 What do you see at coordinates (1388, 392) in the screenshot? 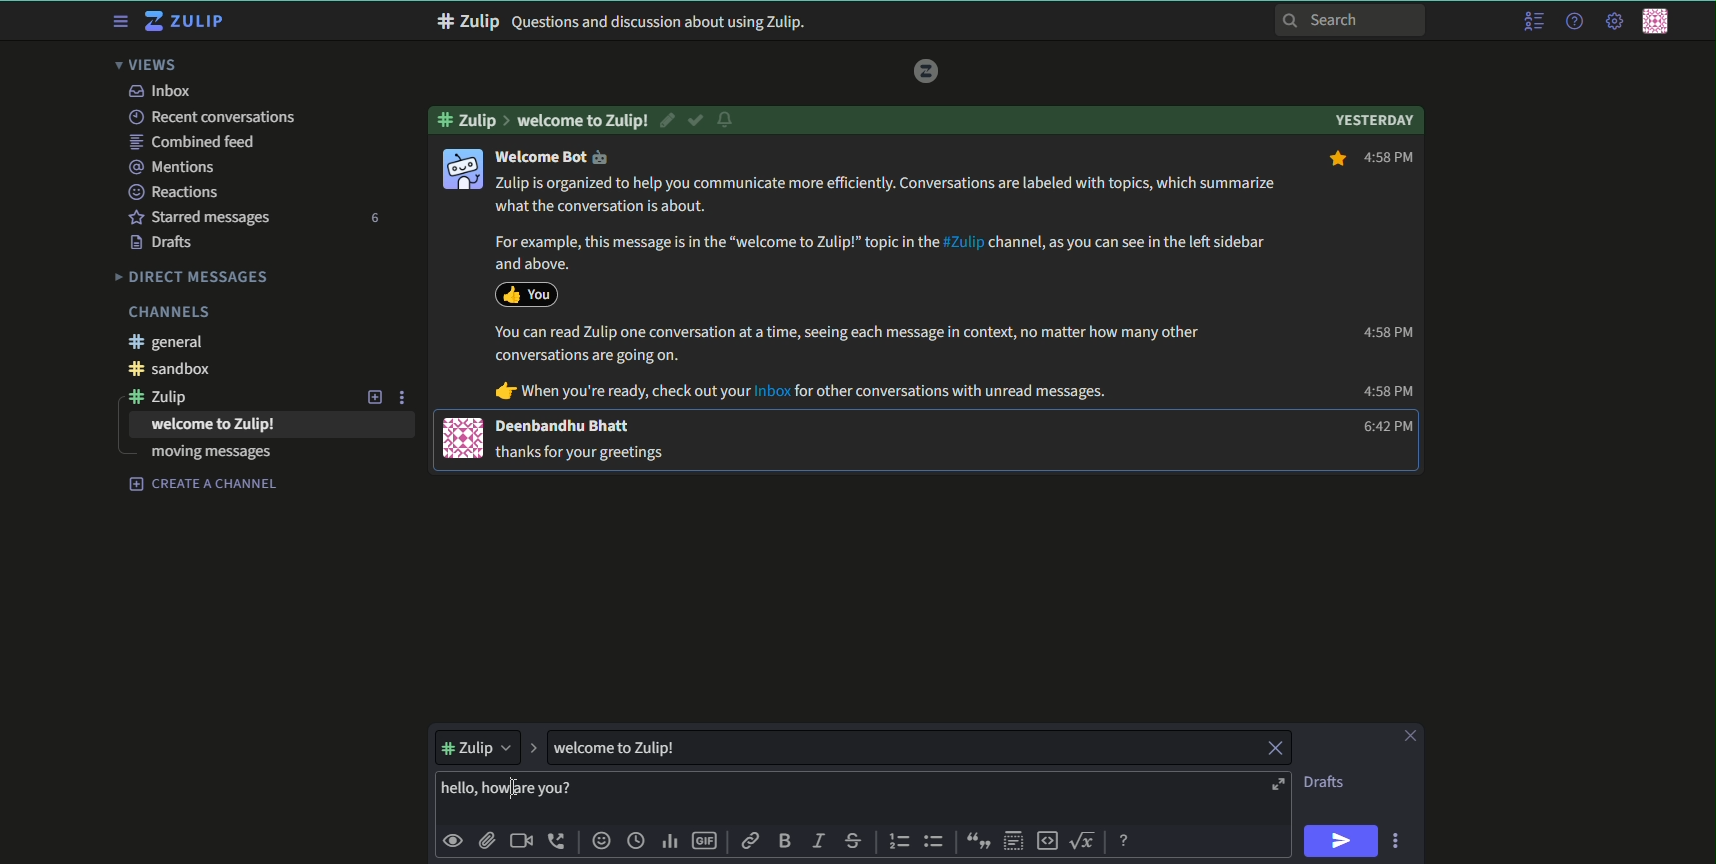
I see `4:58 PM` at bounding box center [1388, 392].